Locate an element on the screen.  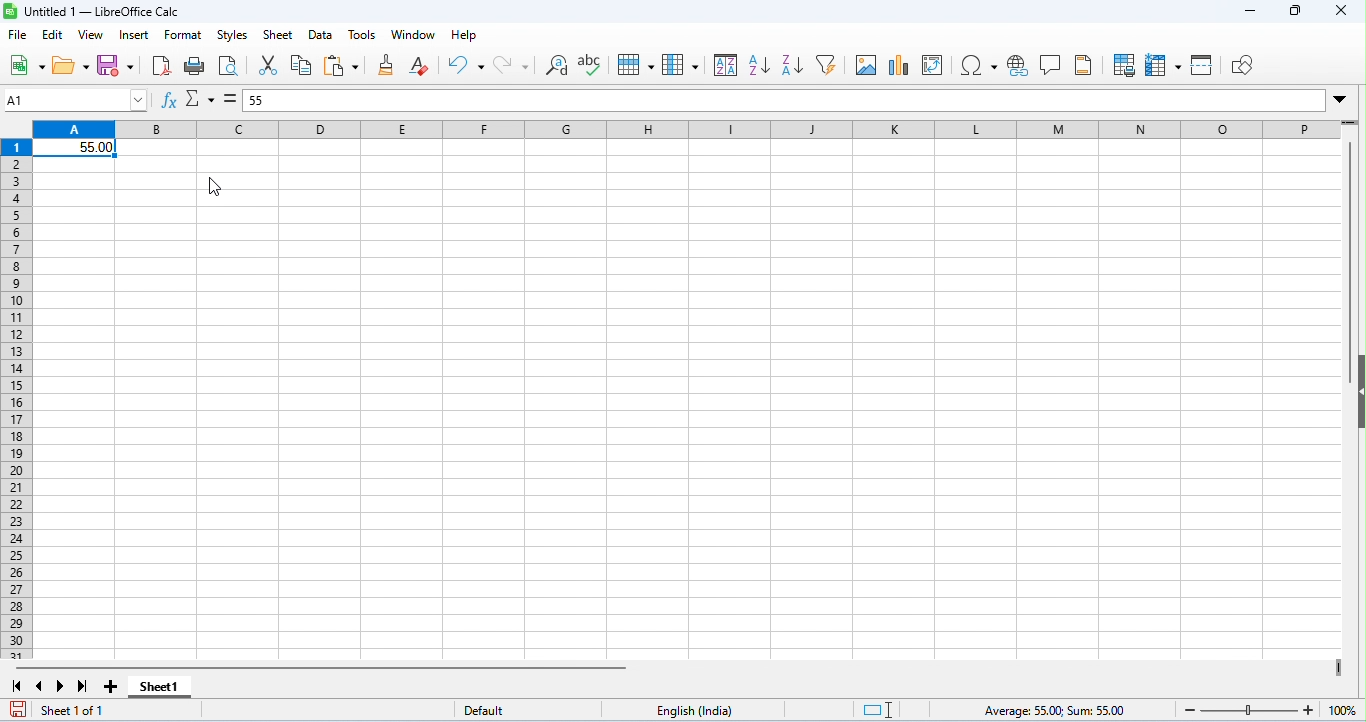
add sheet is located at coordinates (111, 685).